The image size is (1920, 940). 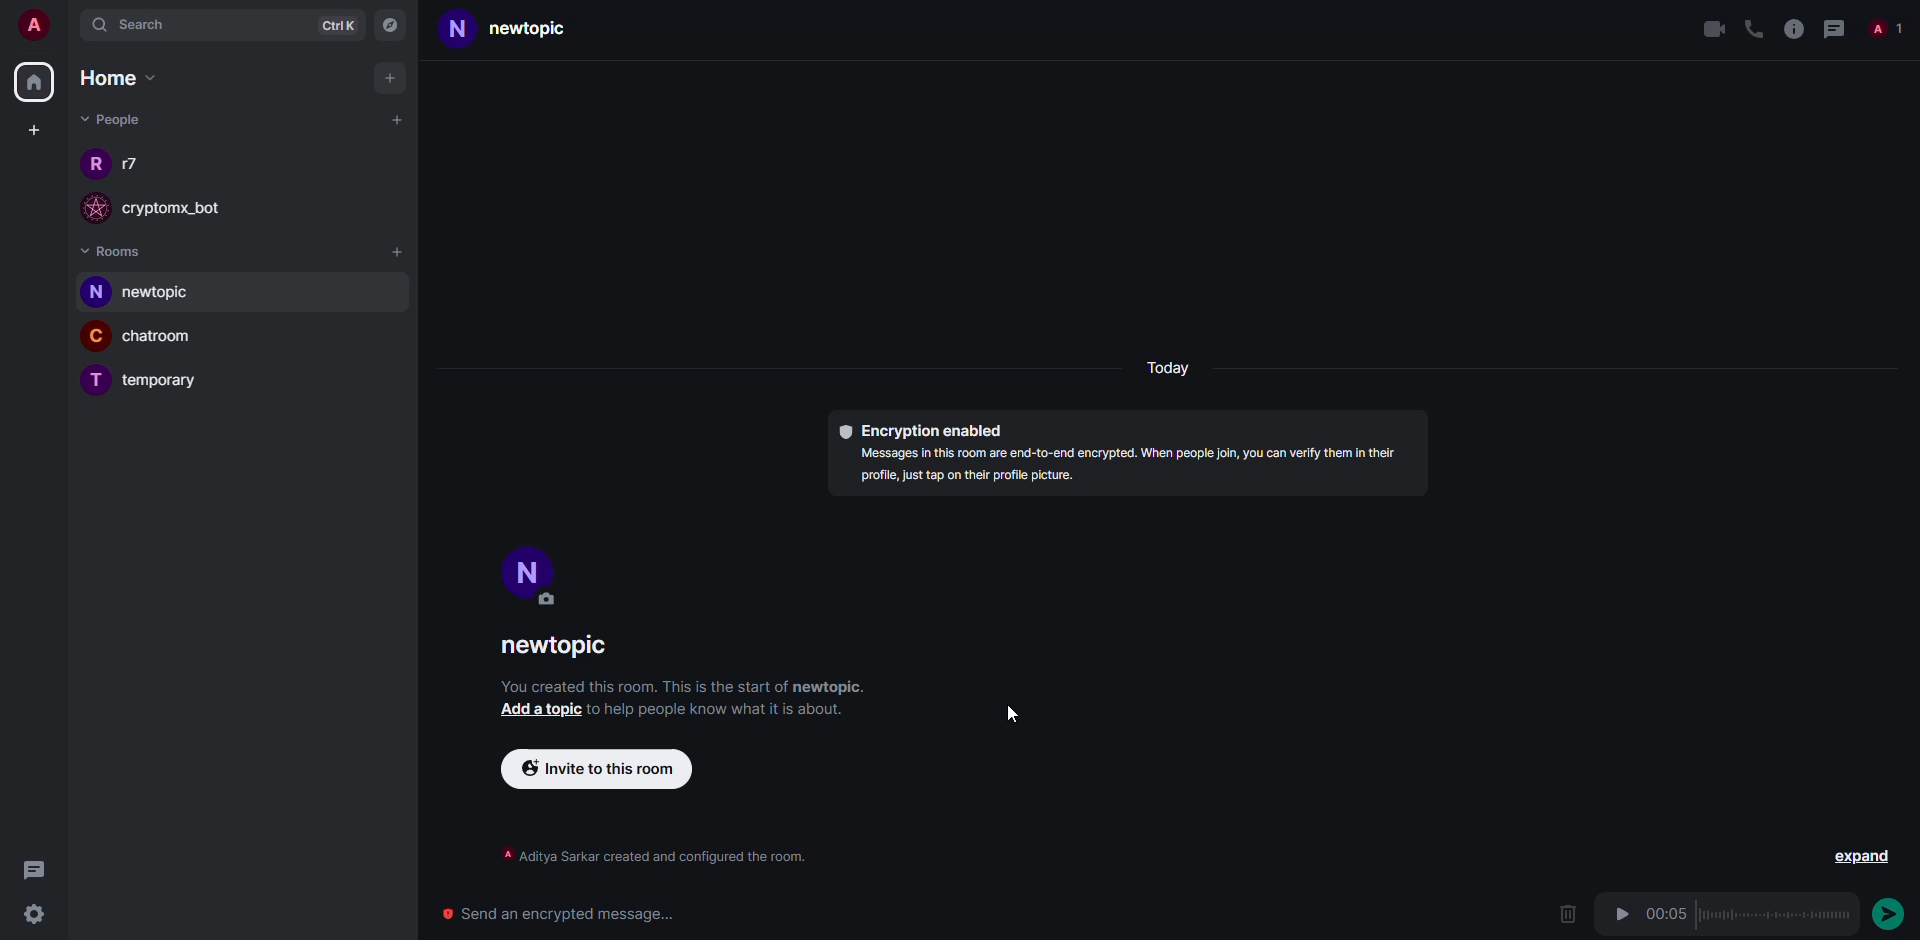 I want to click on recorded voice, so click(x=1774, y=914).